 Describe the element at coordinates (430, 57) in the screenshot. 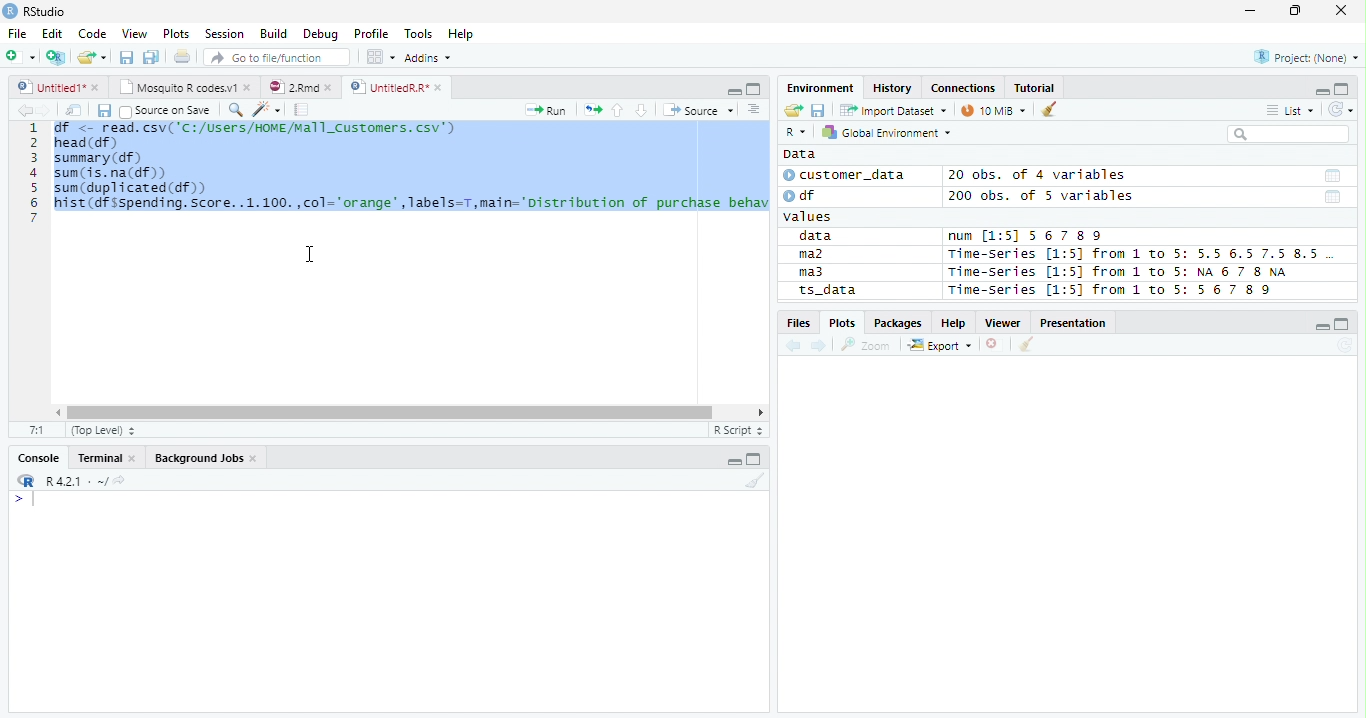

I see `Addins` at that location.